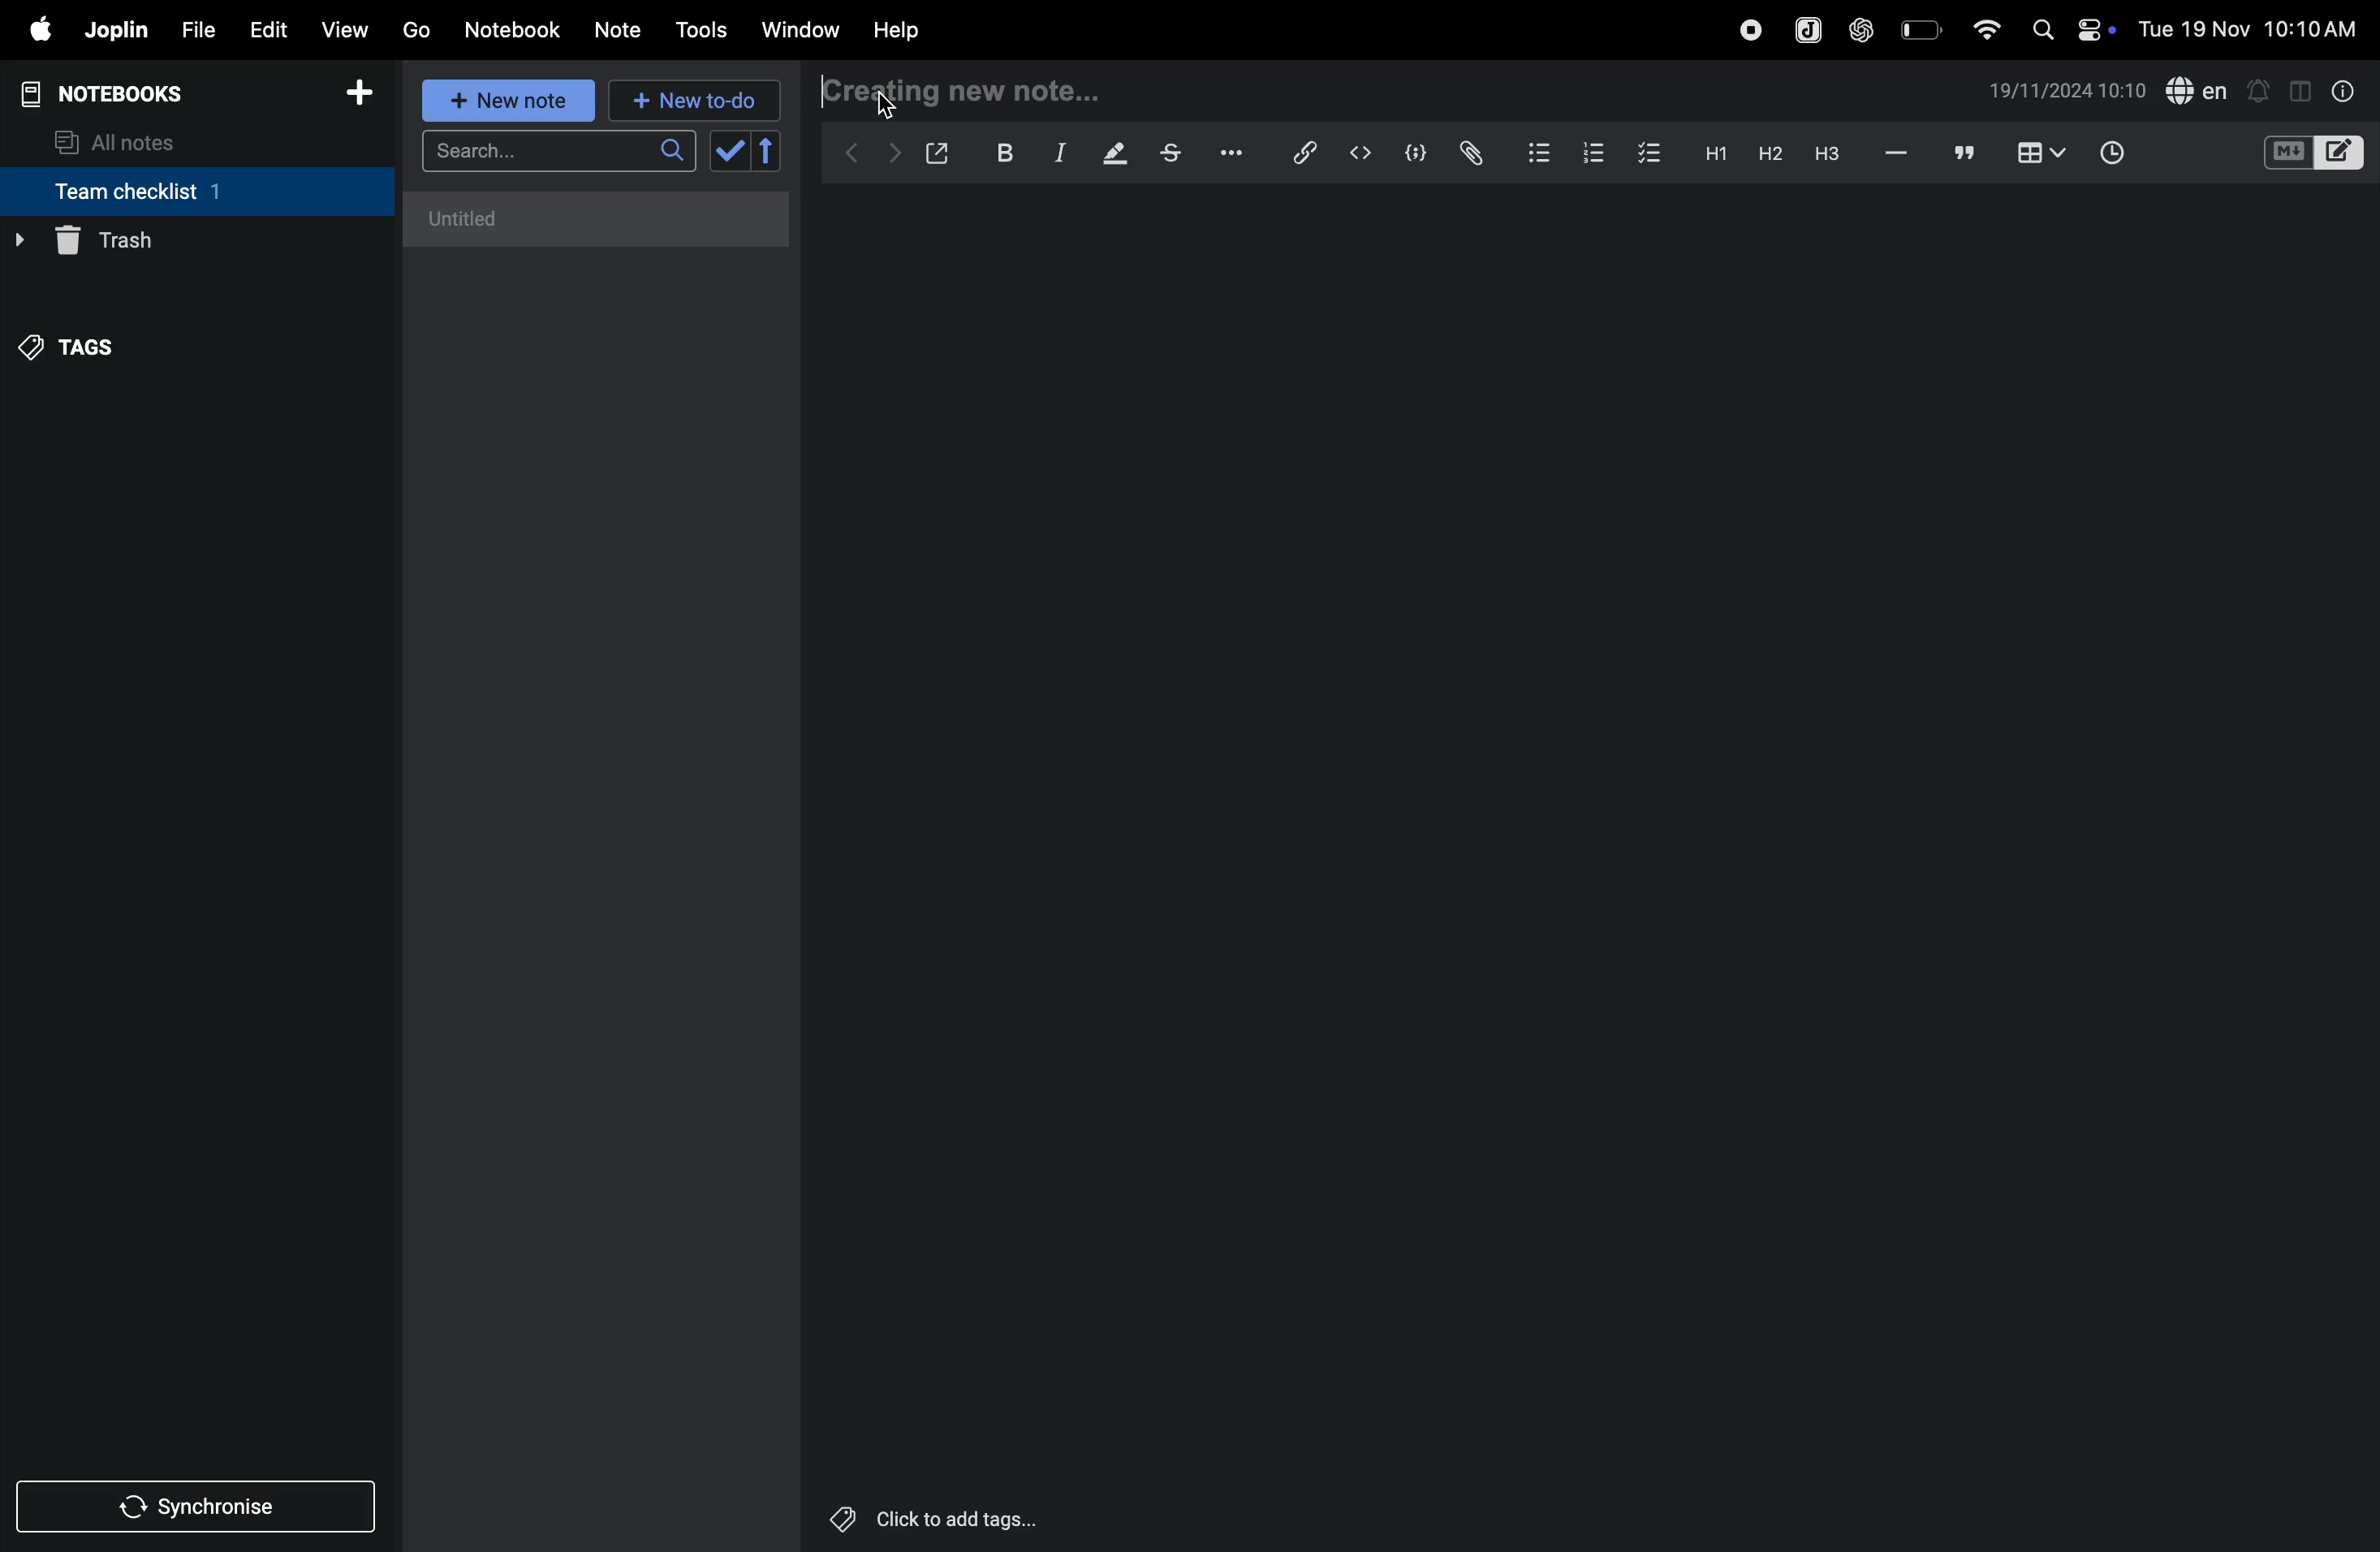  I want to click on M+, so click(2286, 153).